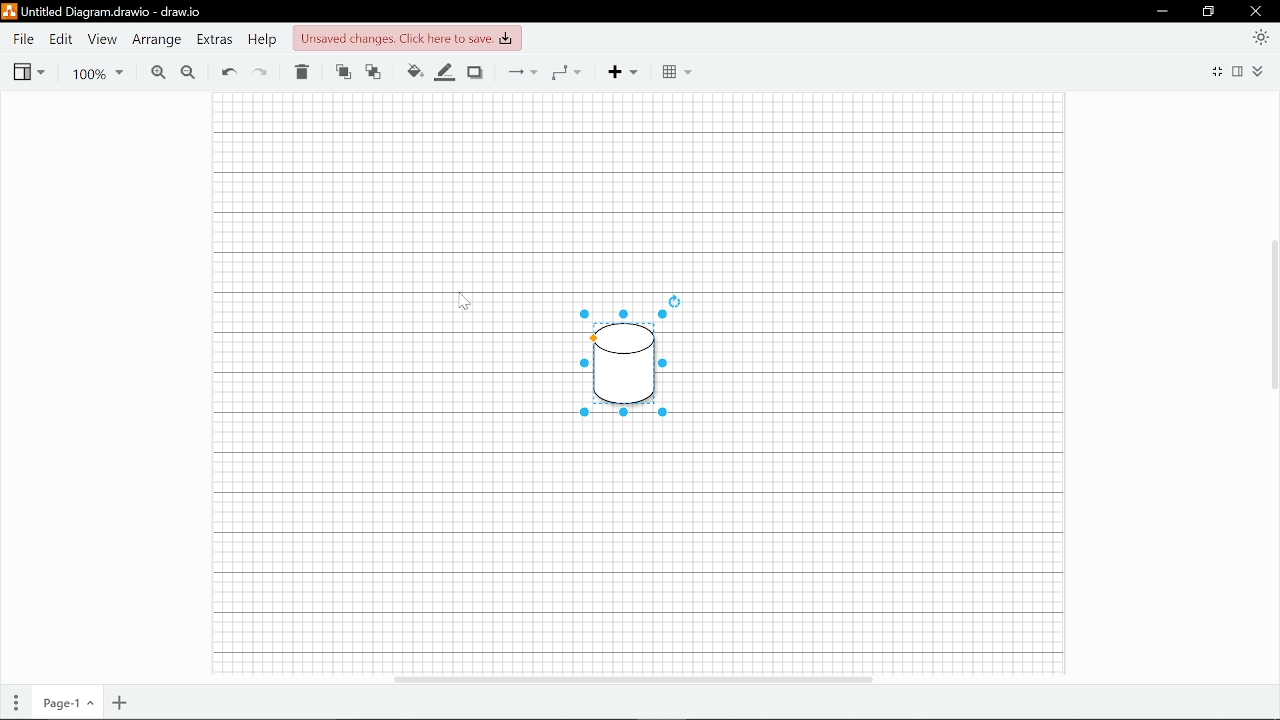  I want to click on Format, so click(1238, 71).